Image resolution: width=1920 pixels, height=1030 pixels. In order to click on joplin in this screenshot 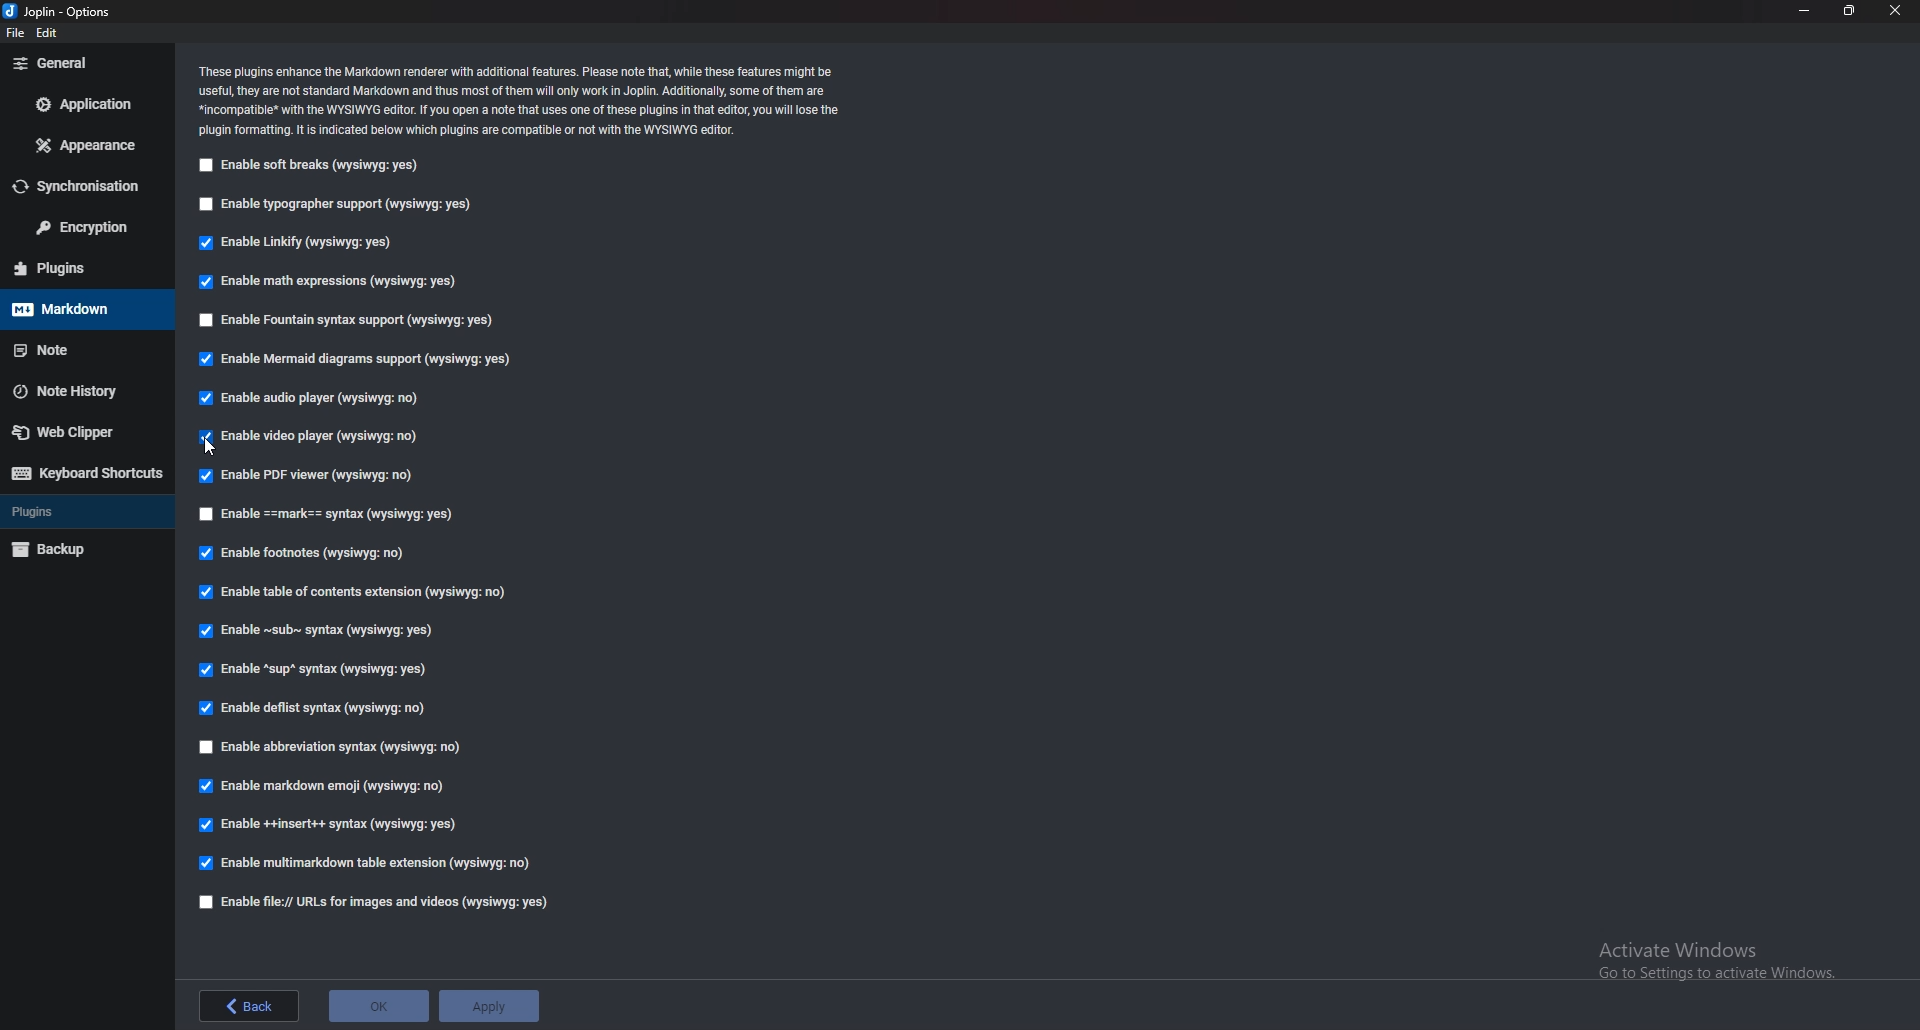, I will do `click(62, 11)`.